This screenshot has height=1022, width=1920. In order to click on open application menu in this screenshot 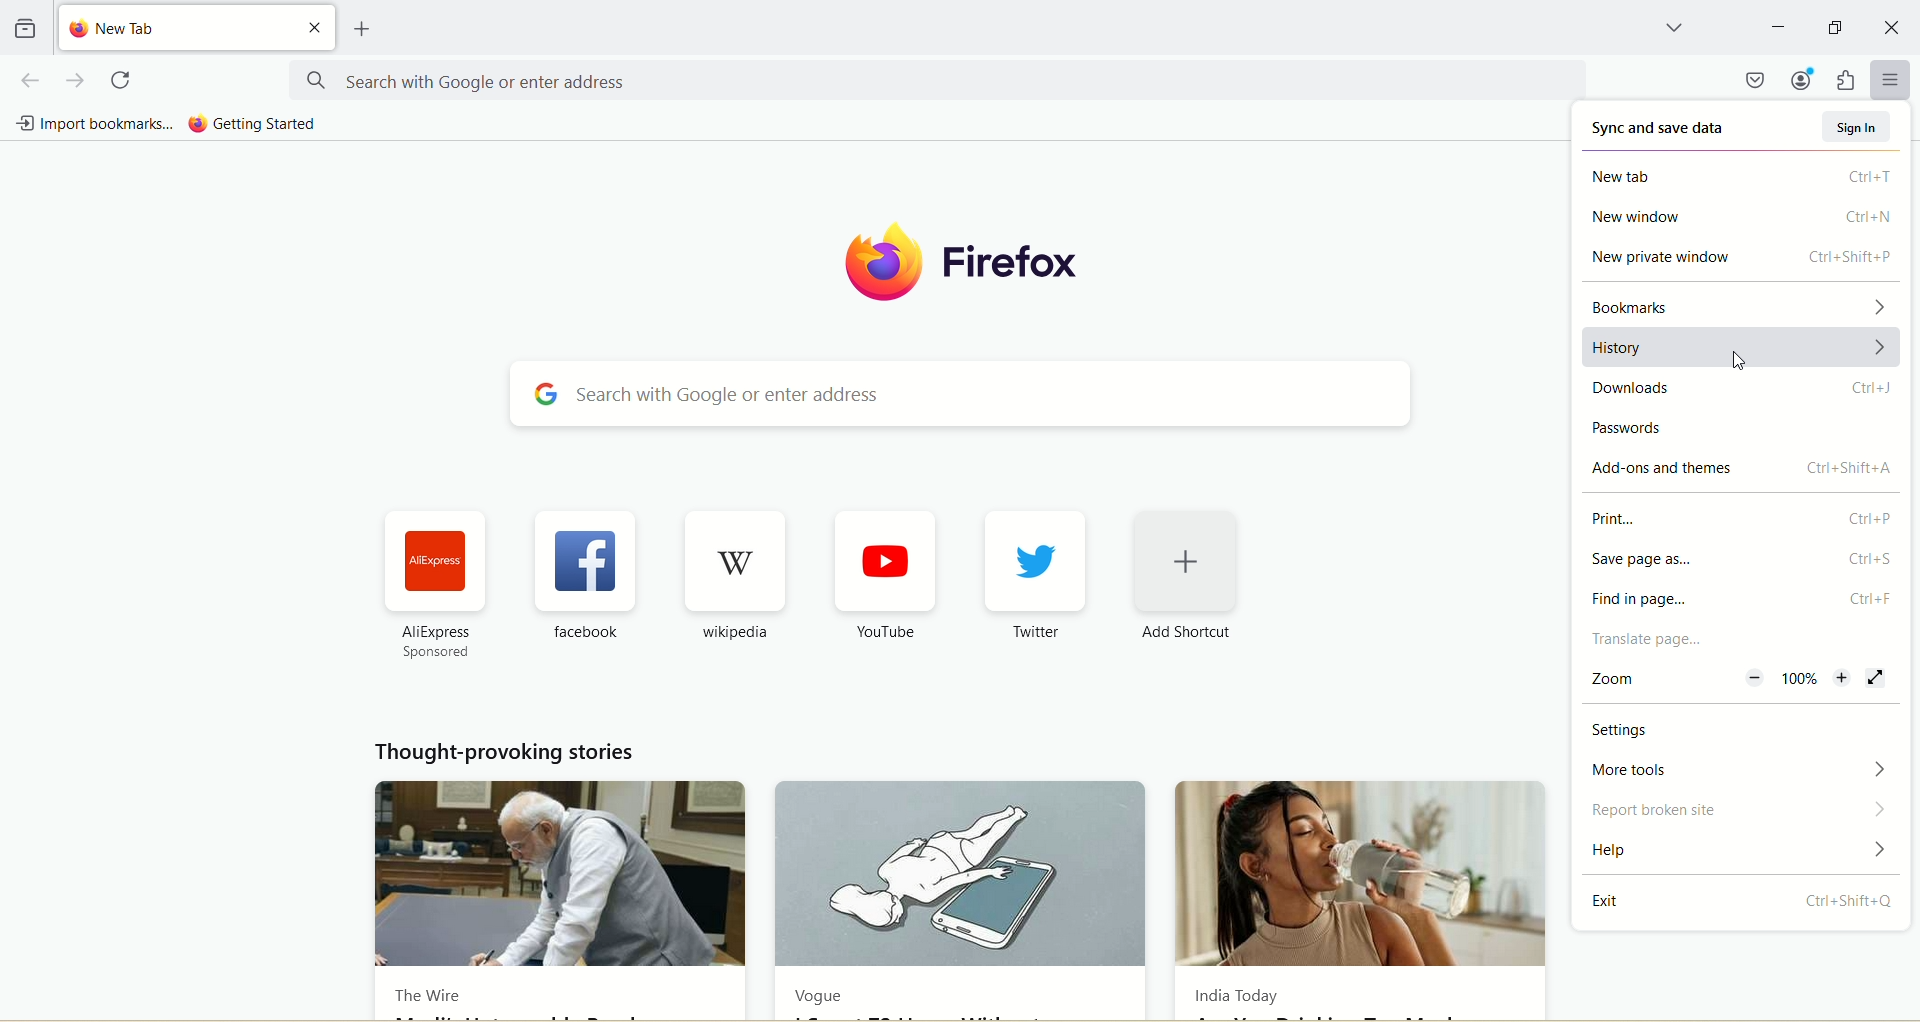, I will do `click(1889, 79)`.